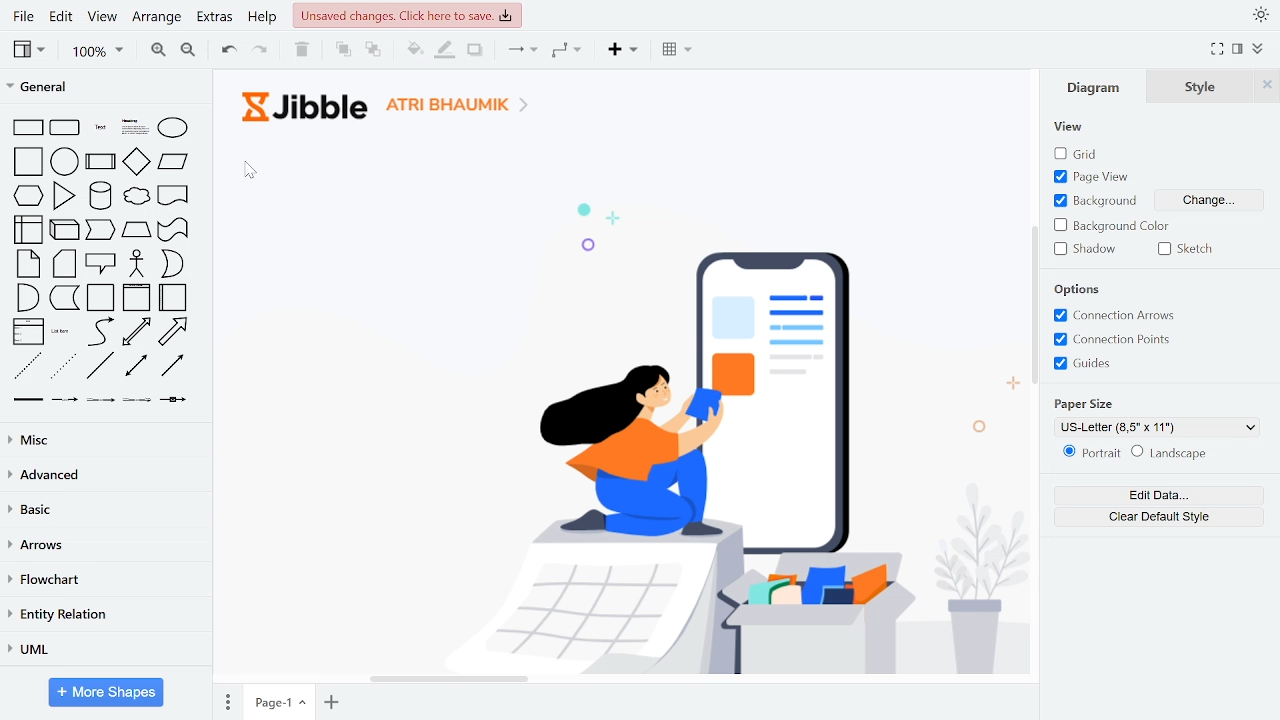  What do you see at coordinates (1078, 290) in the screenshot?
I see `Options` at bounding box center [1078, 290].